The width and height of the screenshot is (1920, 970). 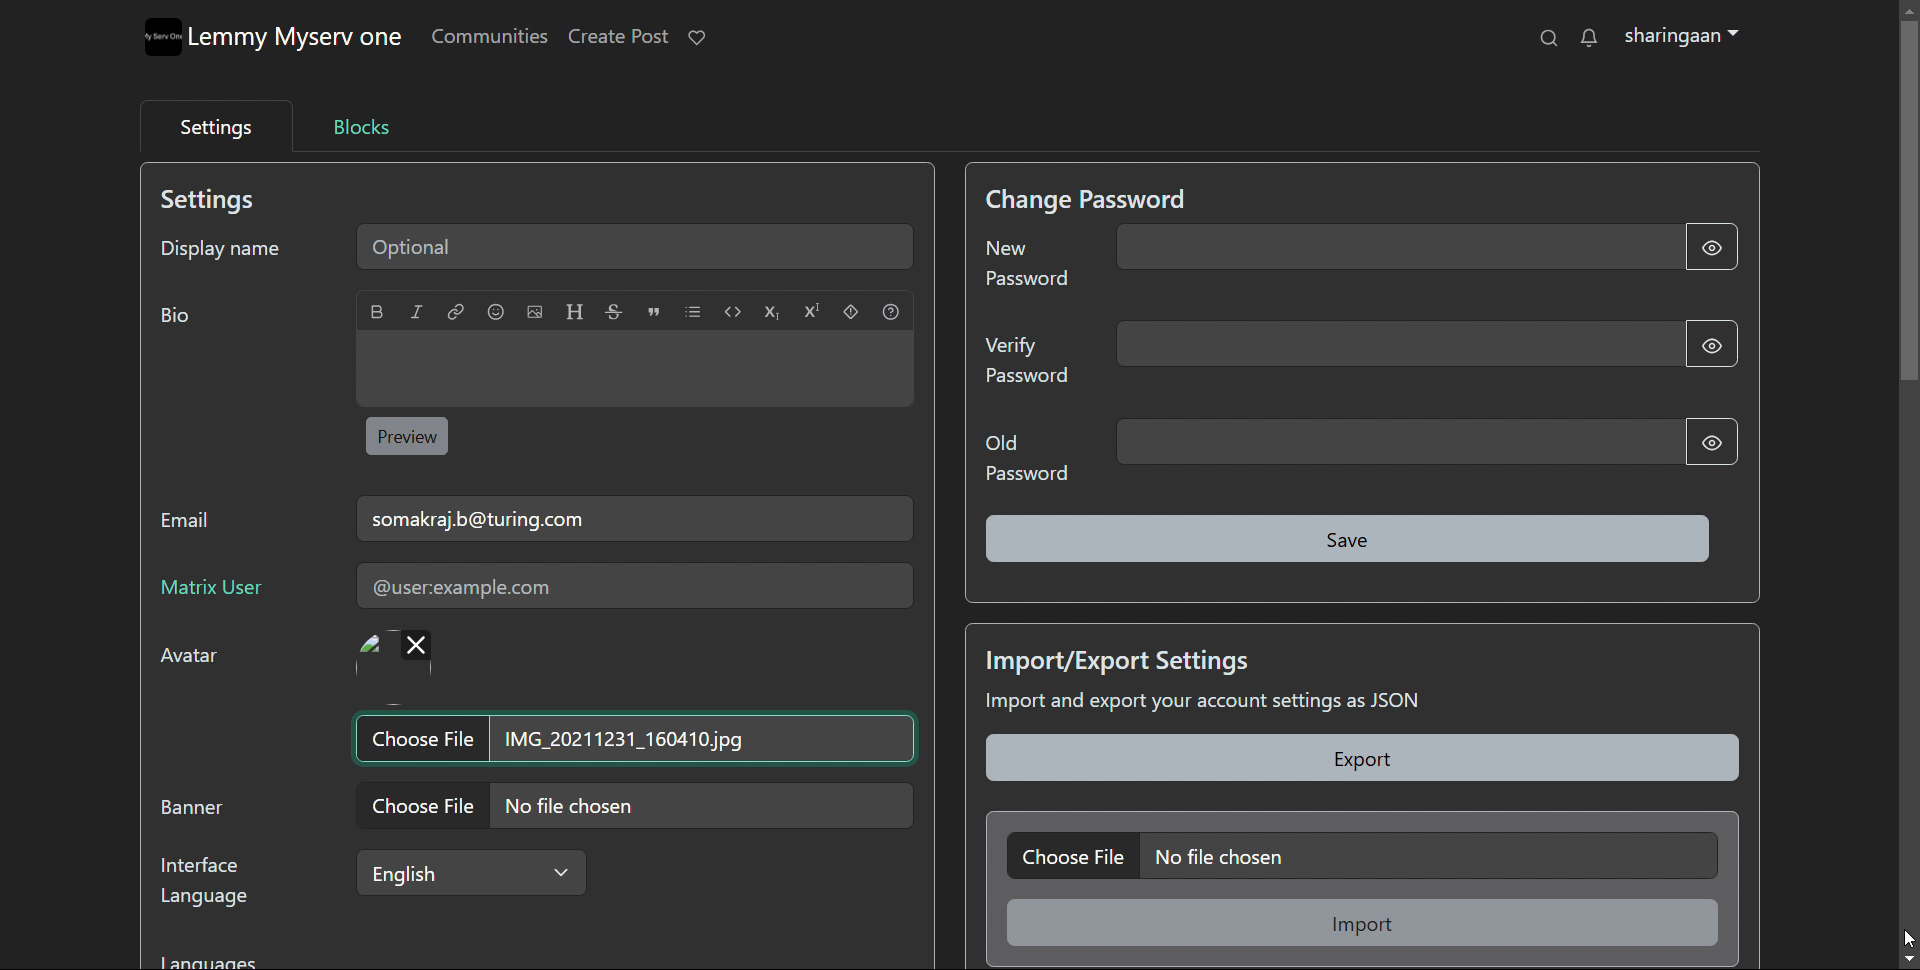 What do you see at coordinates (200, 661) in the screenshot?
I see `Avatar` at bounding box center [200, 661].